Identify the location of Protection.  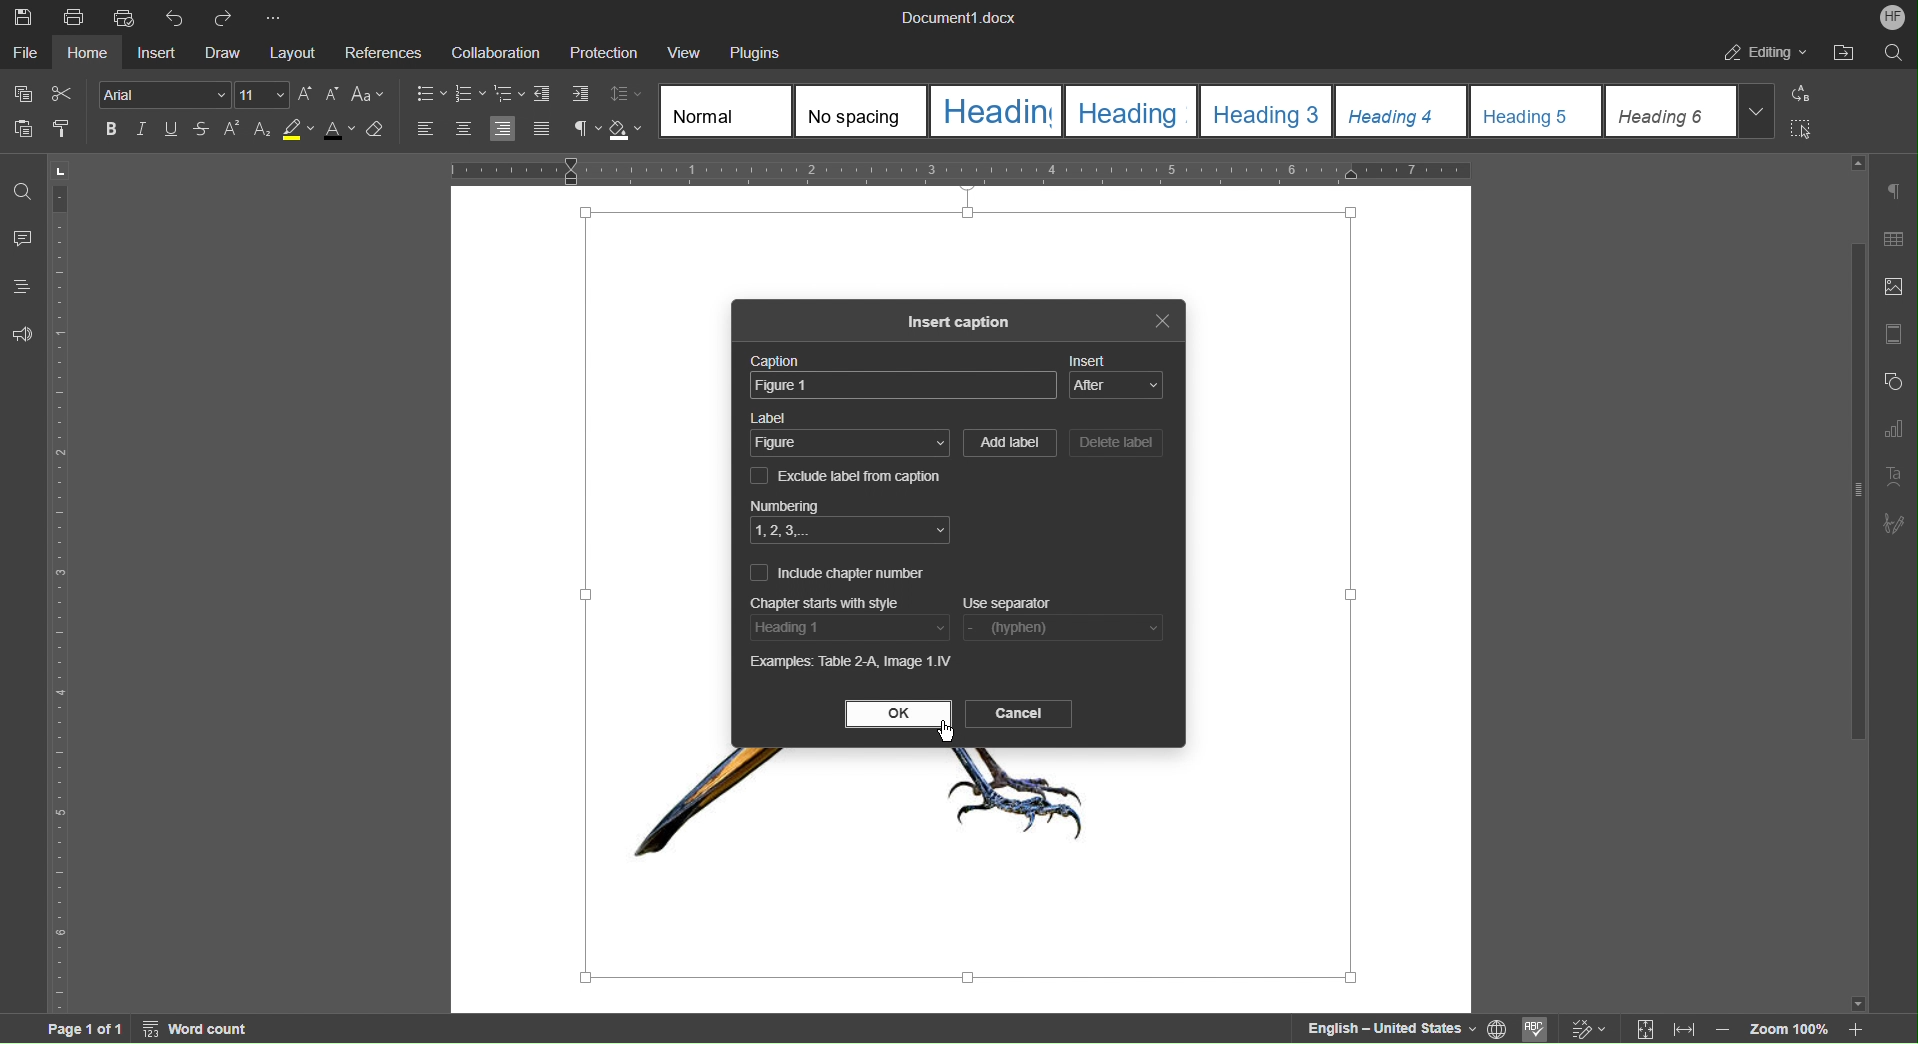
(603, 54).